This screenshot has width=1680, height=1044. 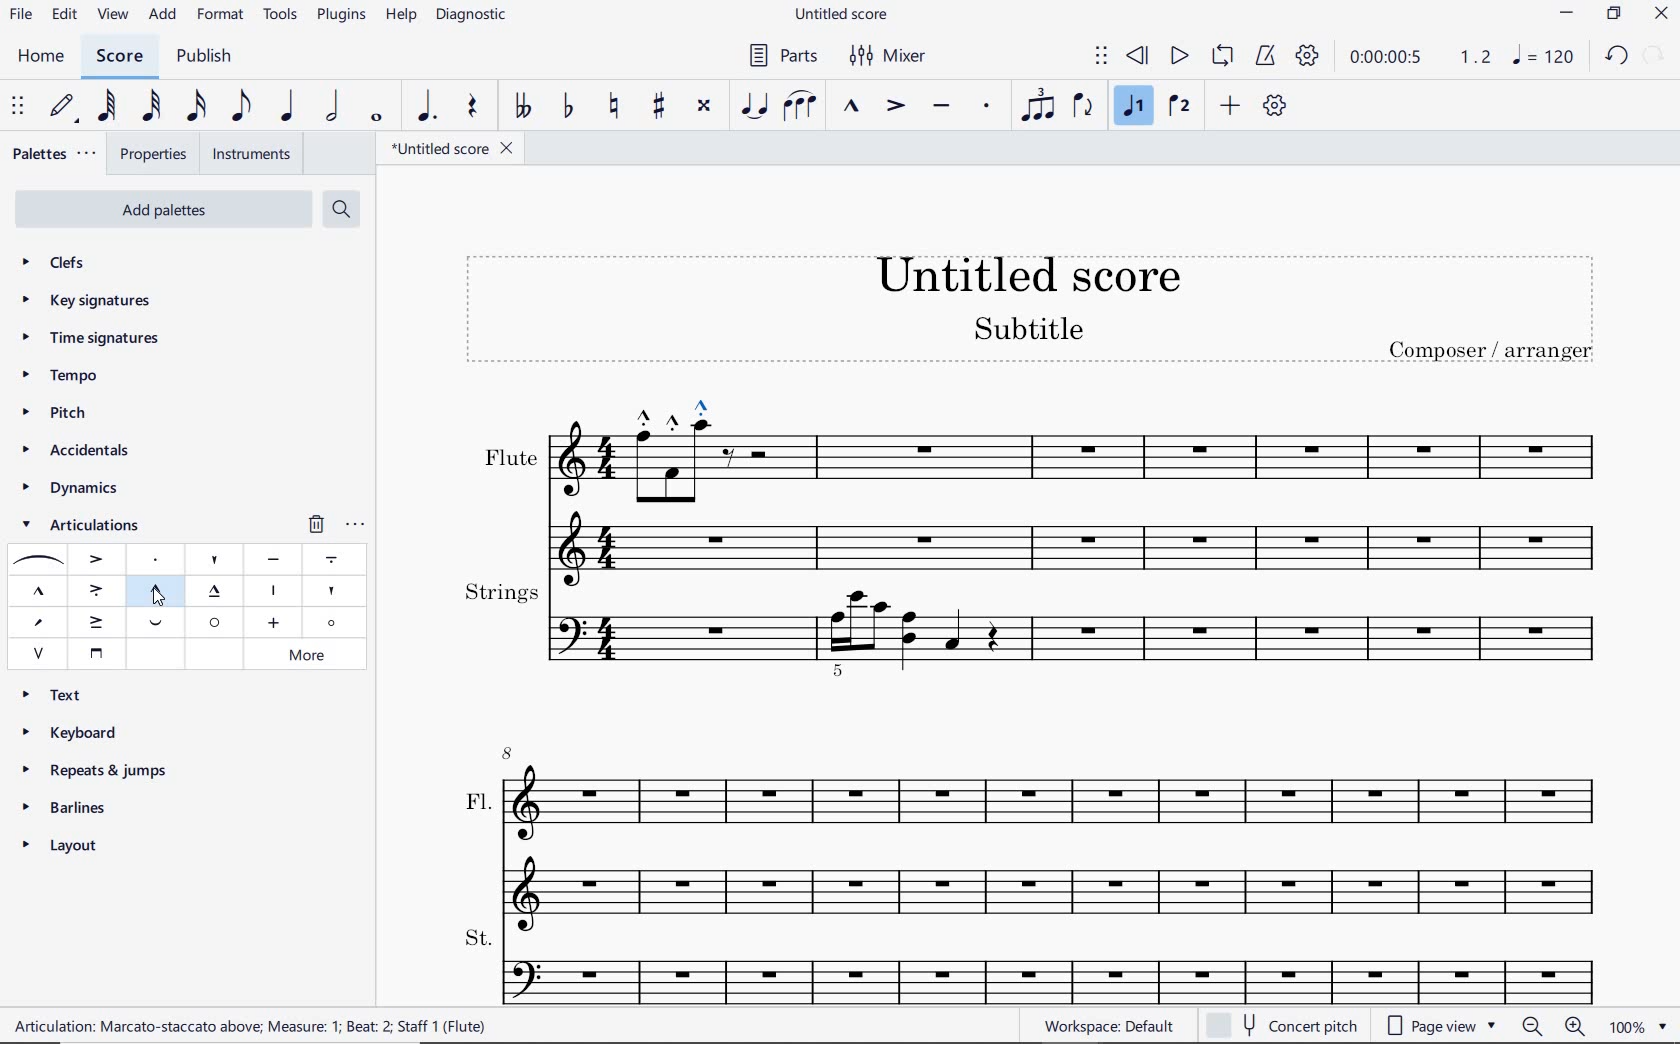 What do you see at coordinates (110, 16) in the screenshot?
I see `view` at bounding box center [110, 16].